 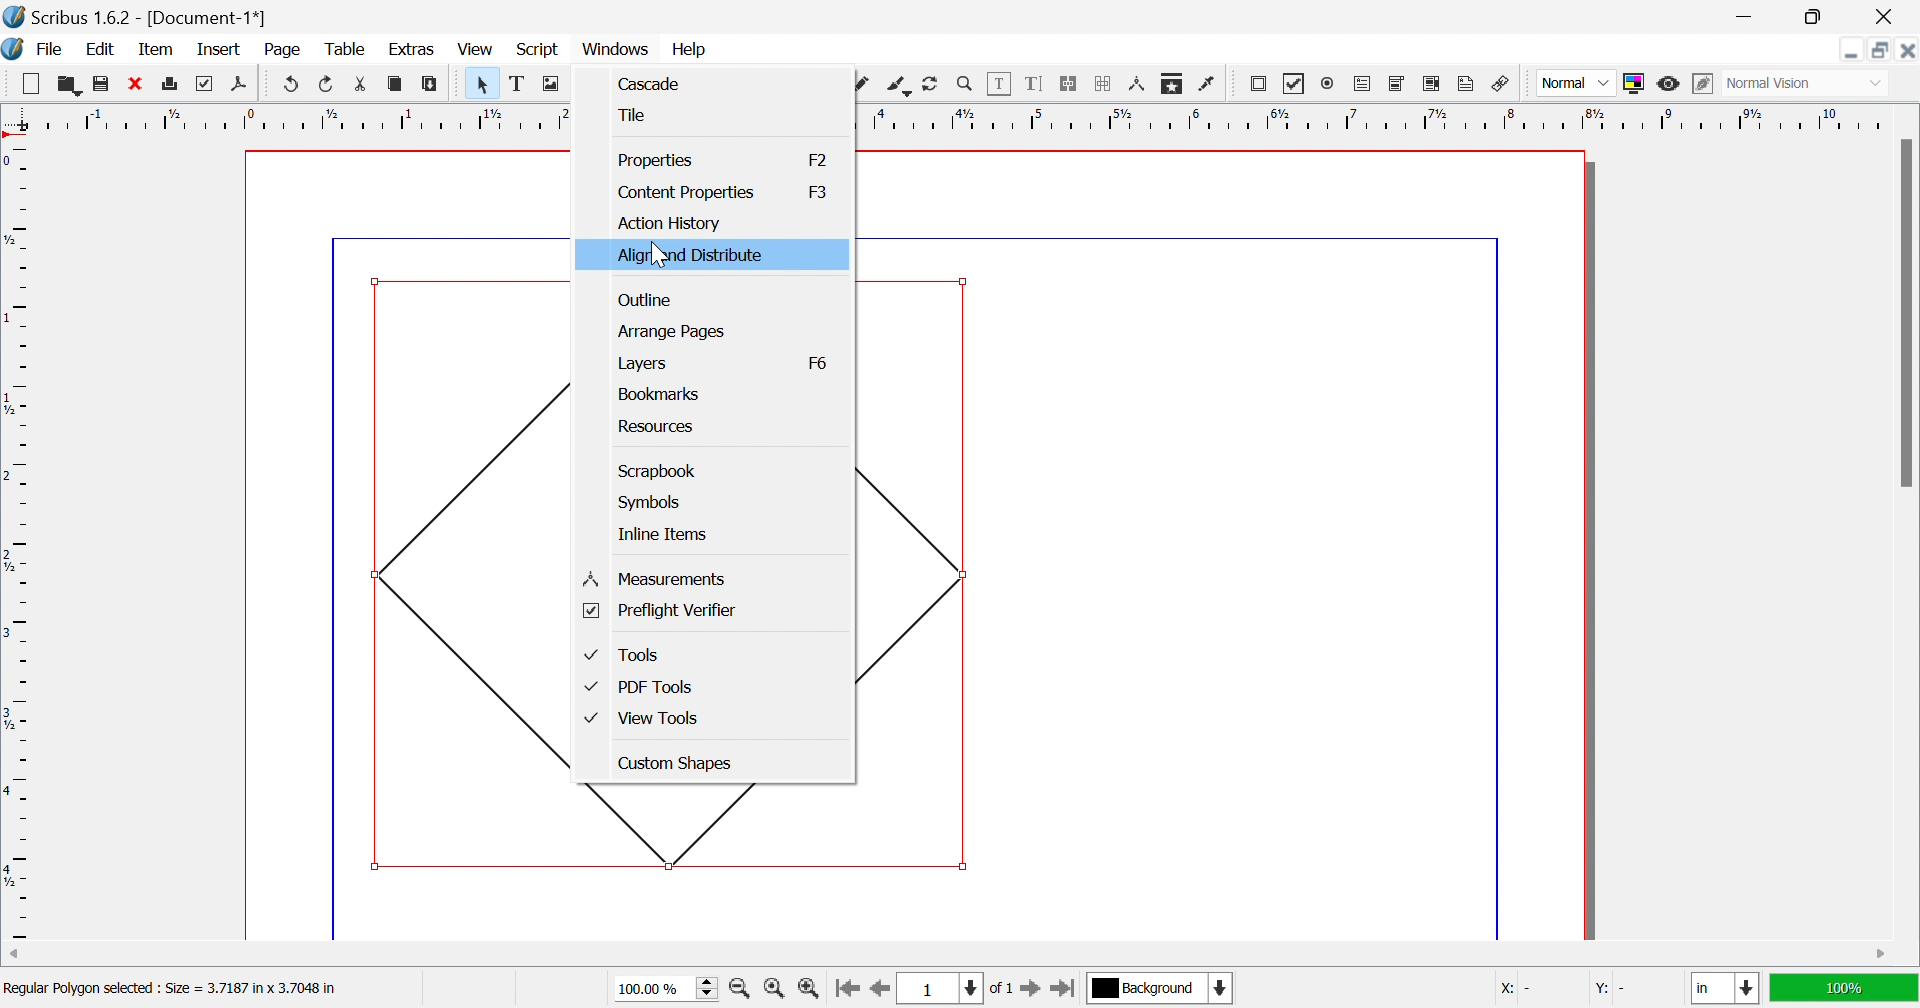 I want to click on Outline, so click(x=645, y=302).